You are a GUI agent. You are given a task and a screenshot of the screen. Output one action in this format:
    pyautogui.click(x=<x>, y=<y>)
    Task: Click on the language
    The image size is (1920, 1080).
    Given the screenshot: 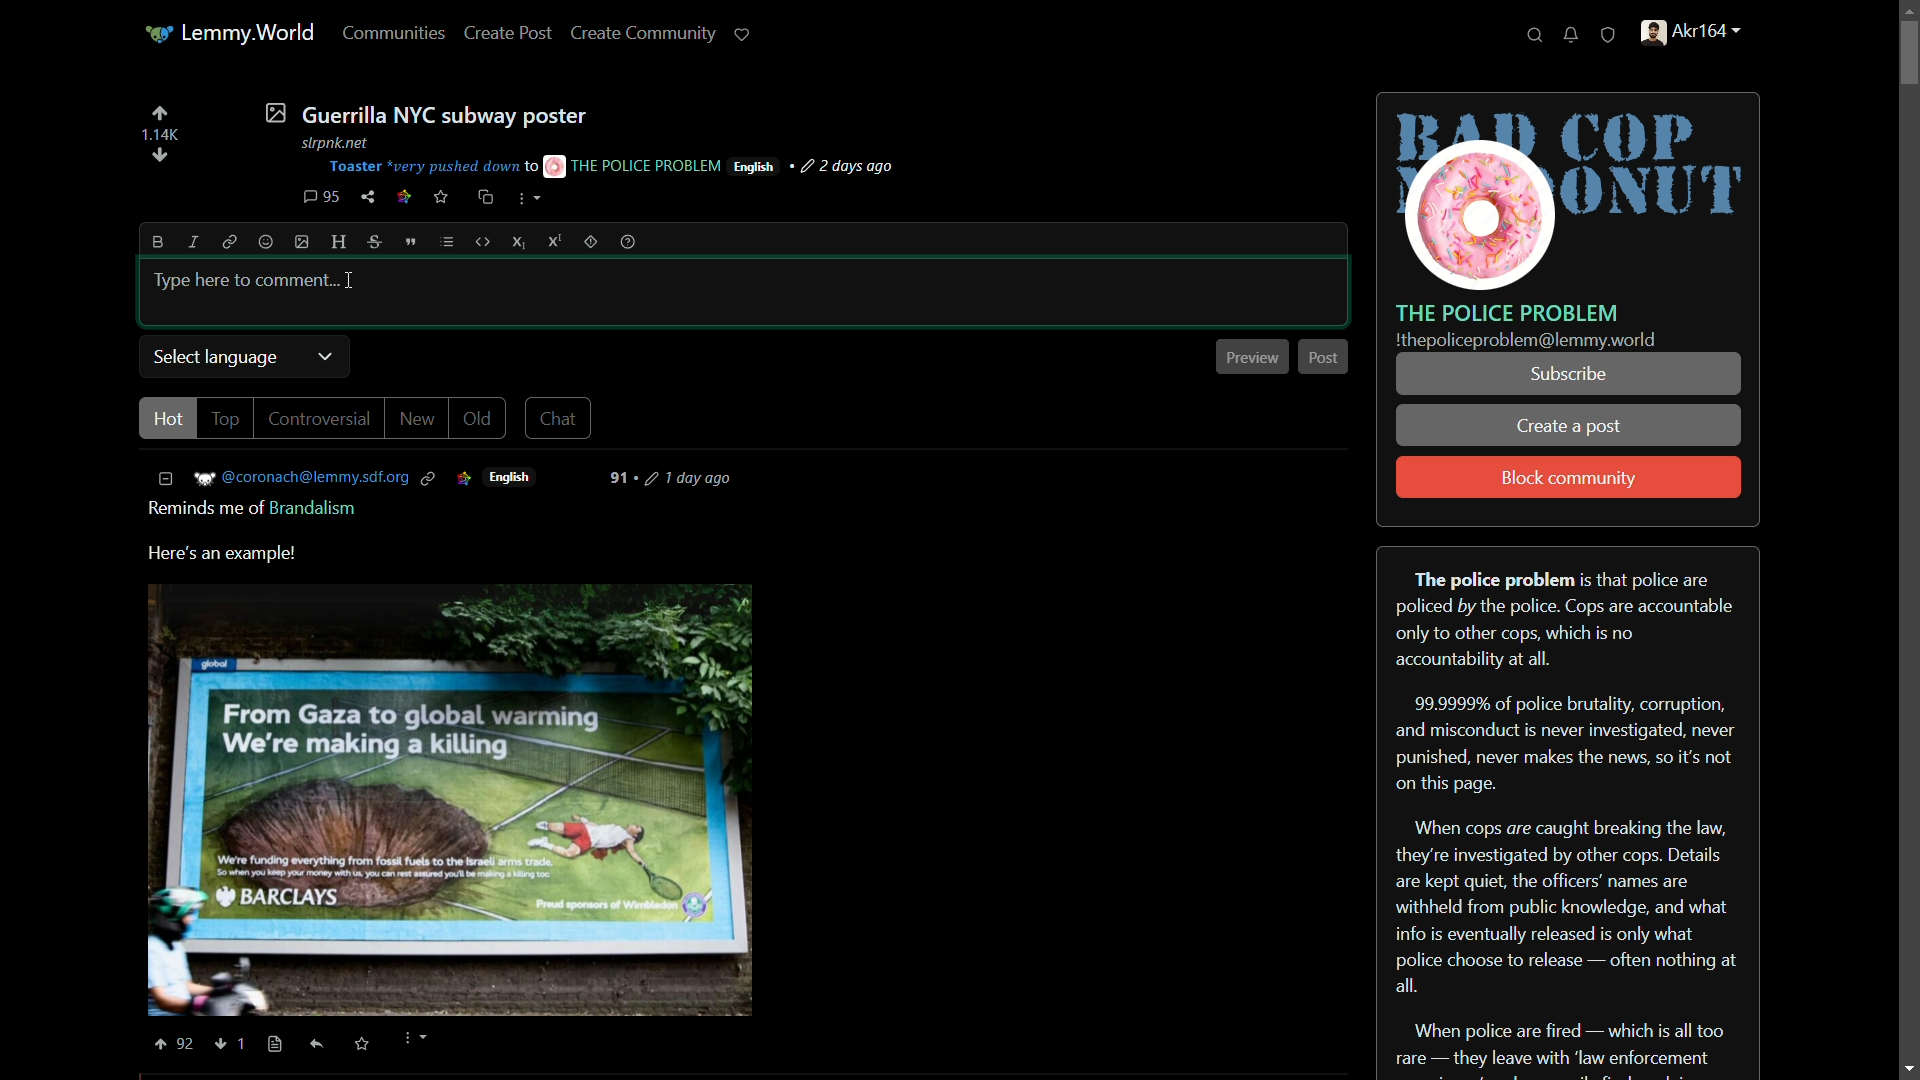 What is the action you would take?
    pyautogui.click(x=754, y=167)
    